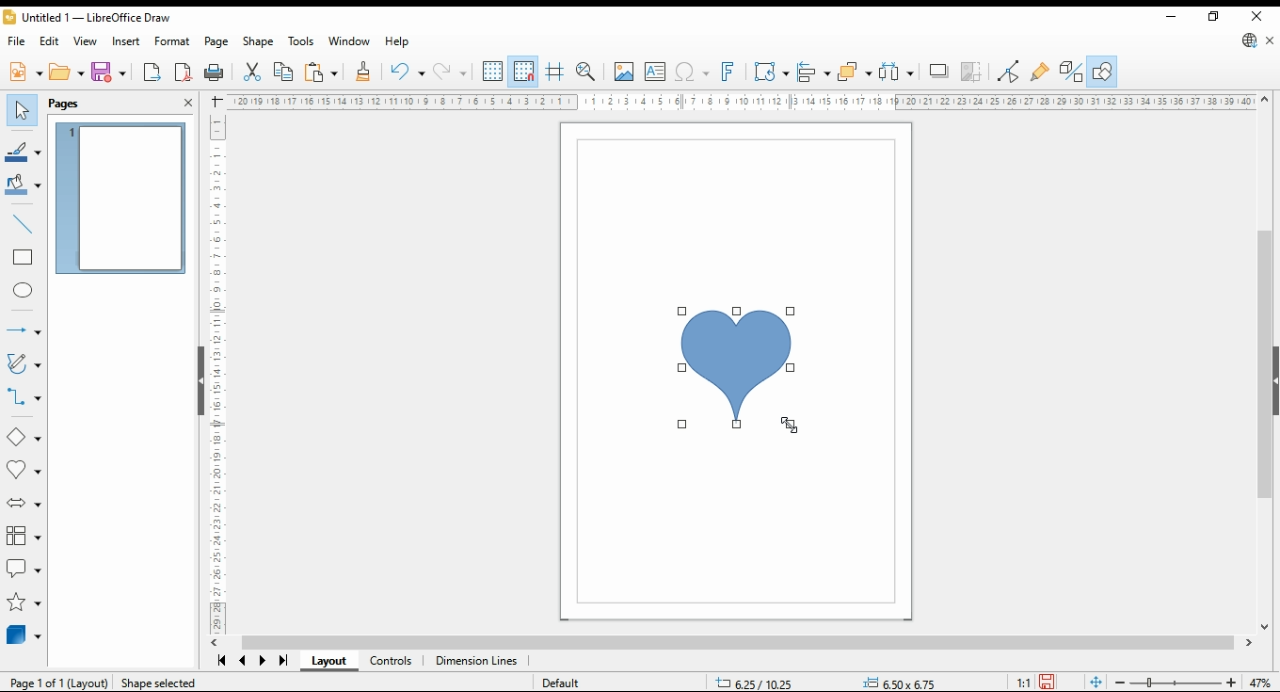 The width and height of the screenshot is (1280, 692). I want to click on window, so click(349, 41).